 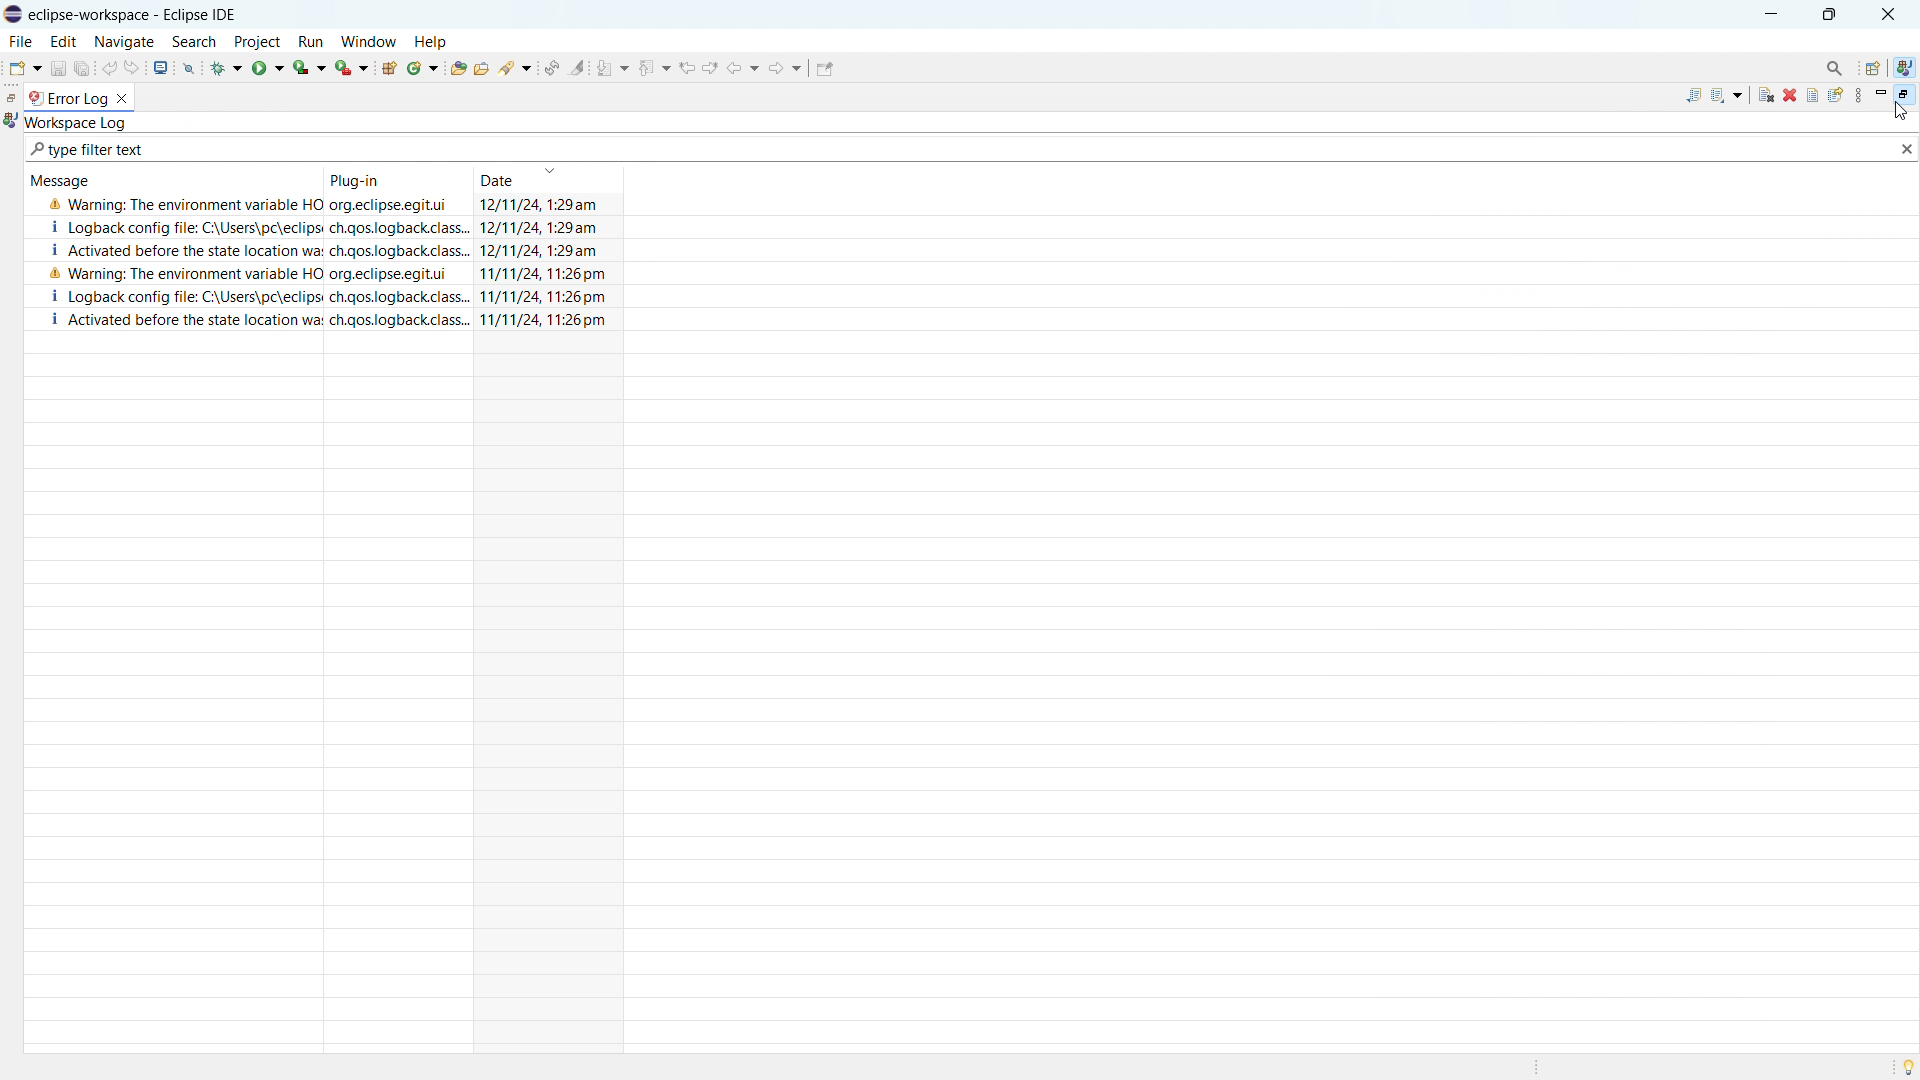 What do you see at coordinates (546, 251) in the screenshot?
I see `12/11/24, 1:29am` at bounding box center [546, 251].